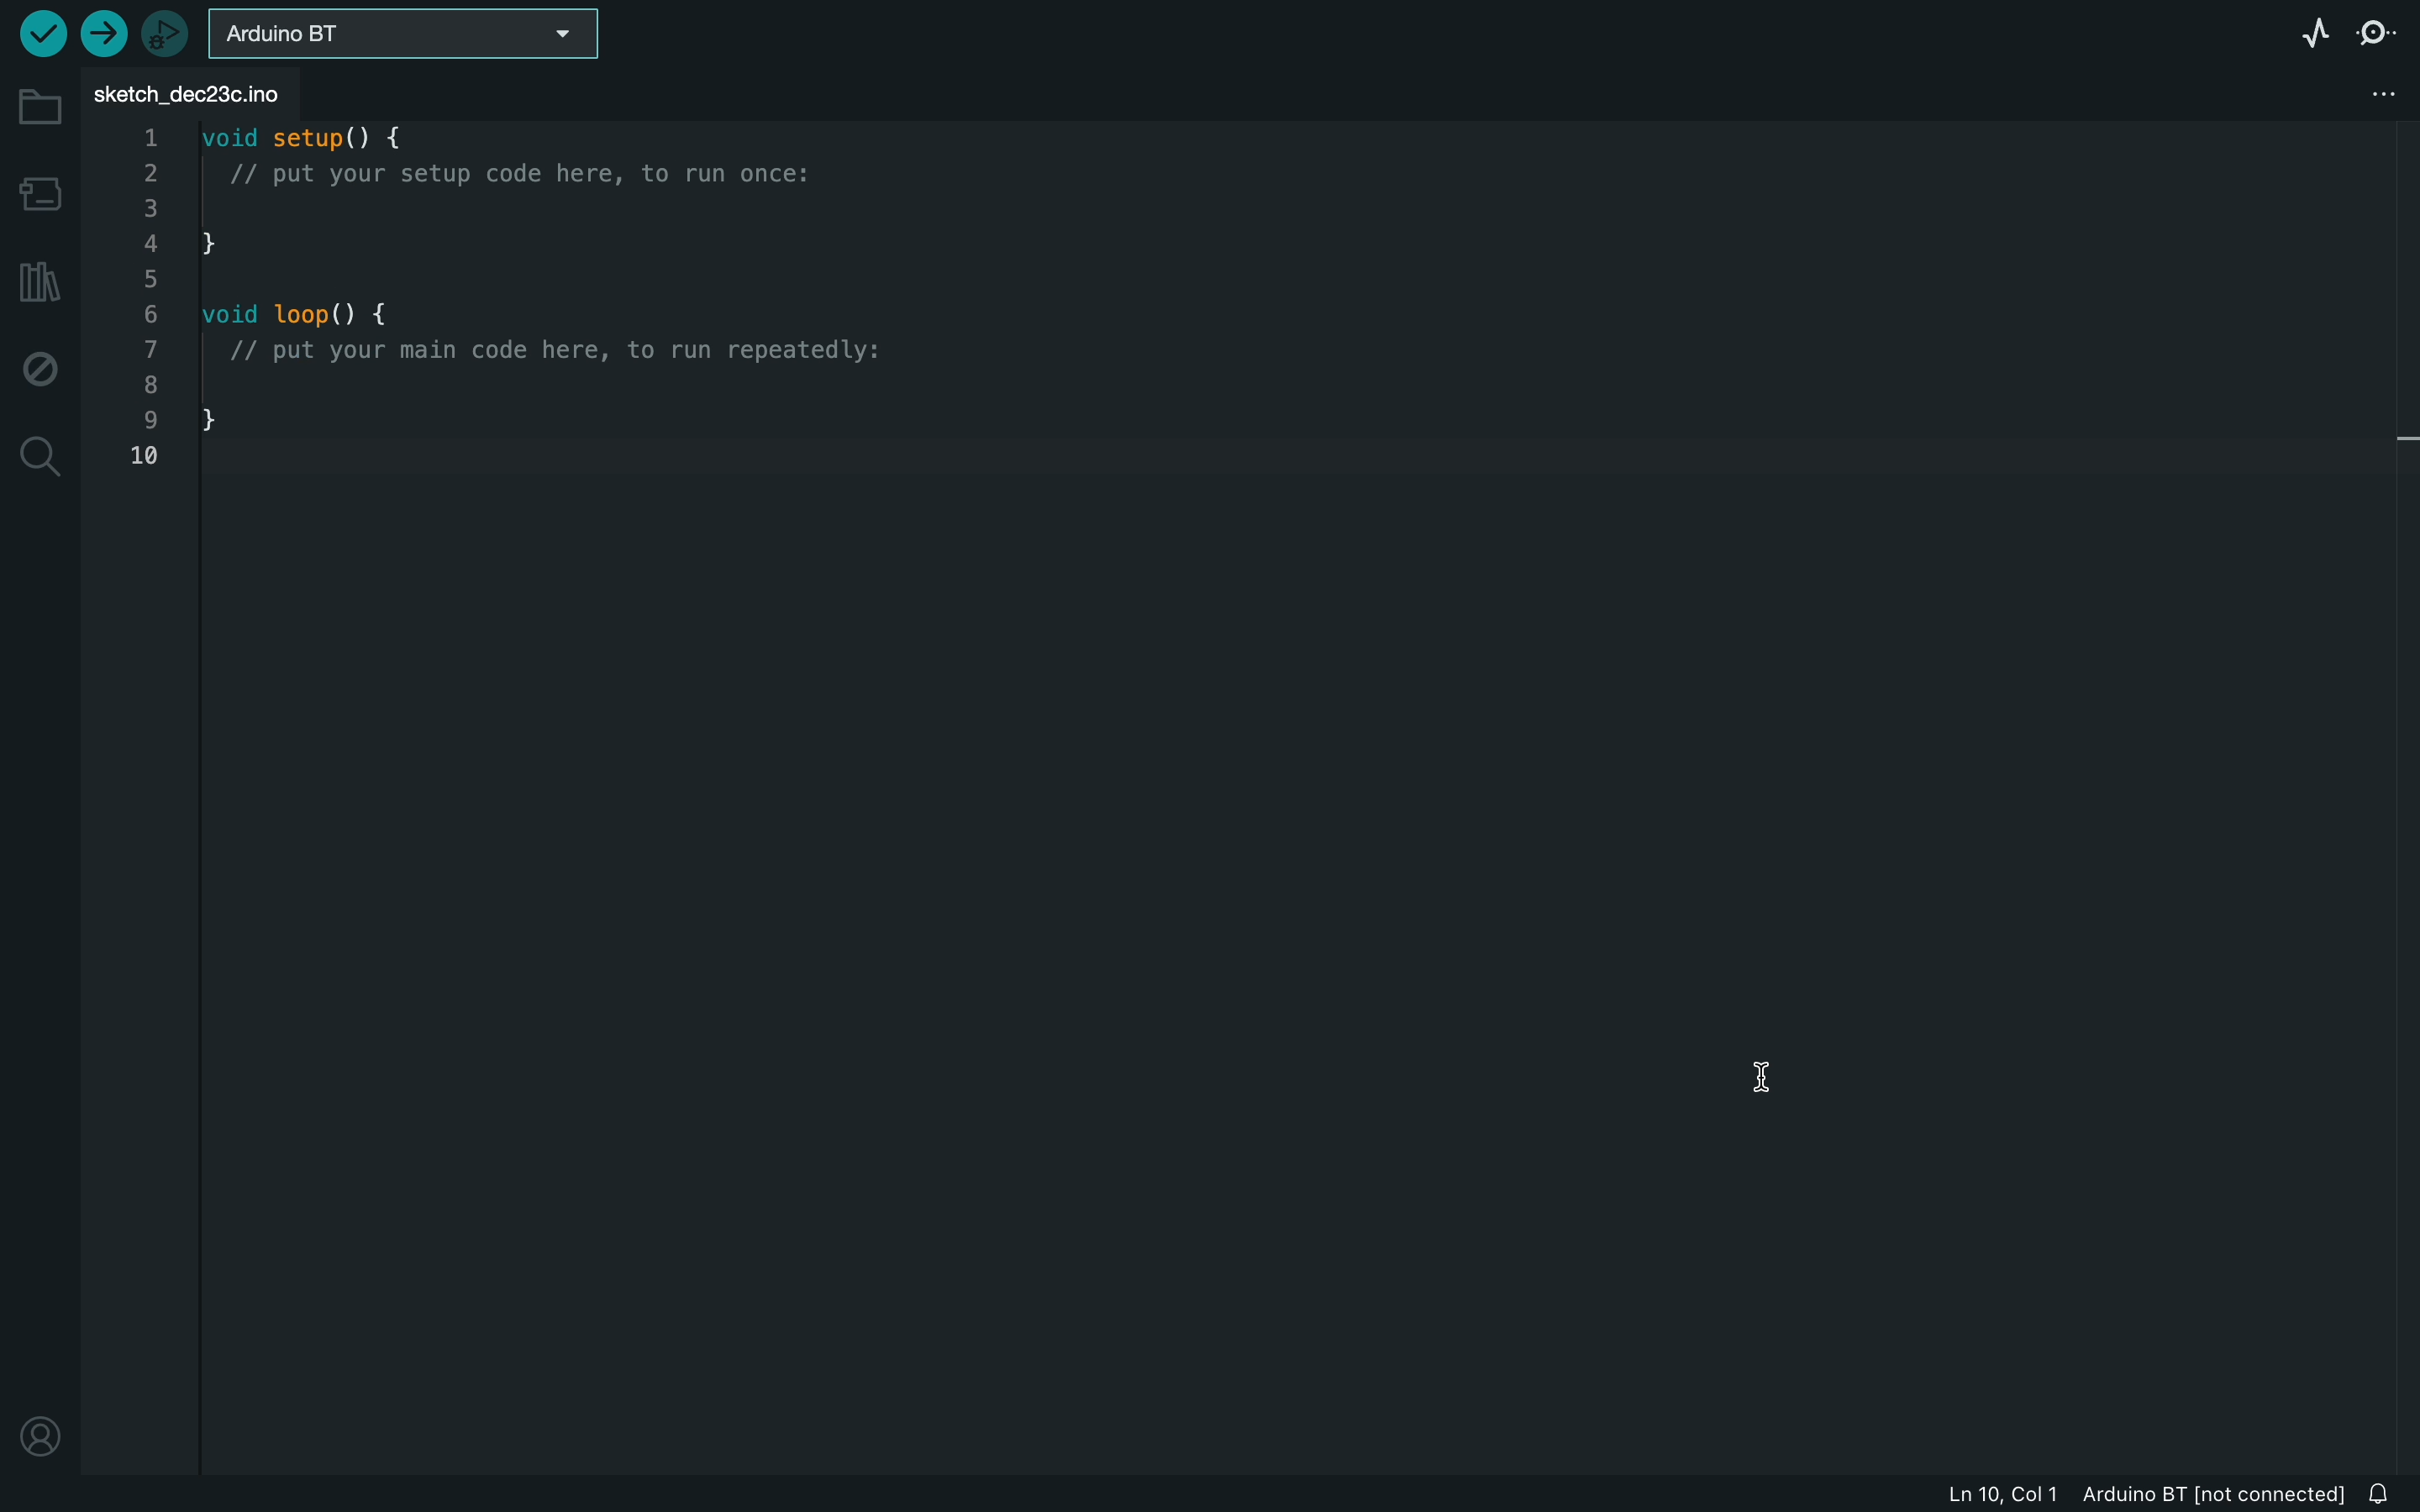 The height and width of the screenshot is (1512, 2420). I want to click on upload, so click(105, 35).